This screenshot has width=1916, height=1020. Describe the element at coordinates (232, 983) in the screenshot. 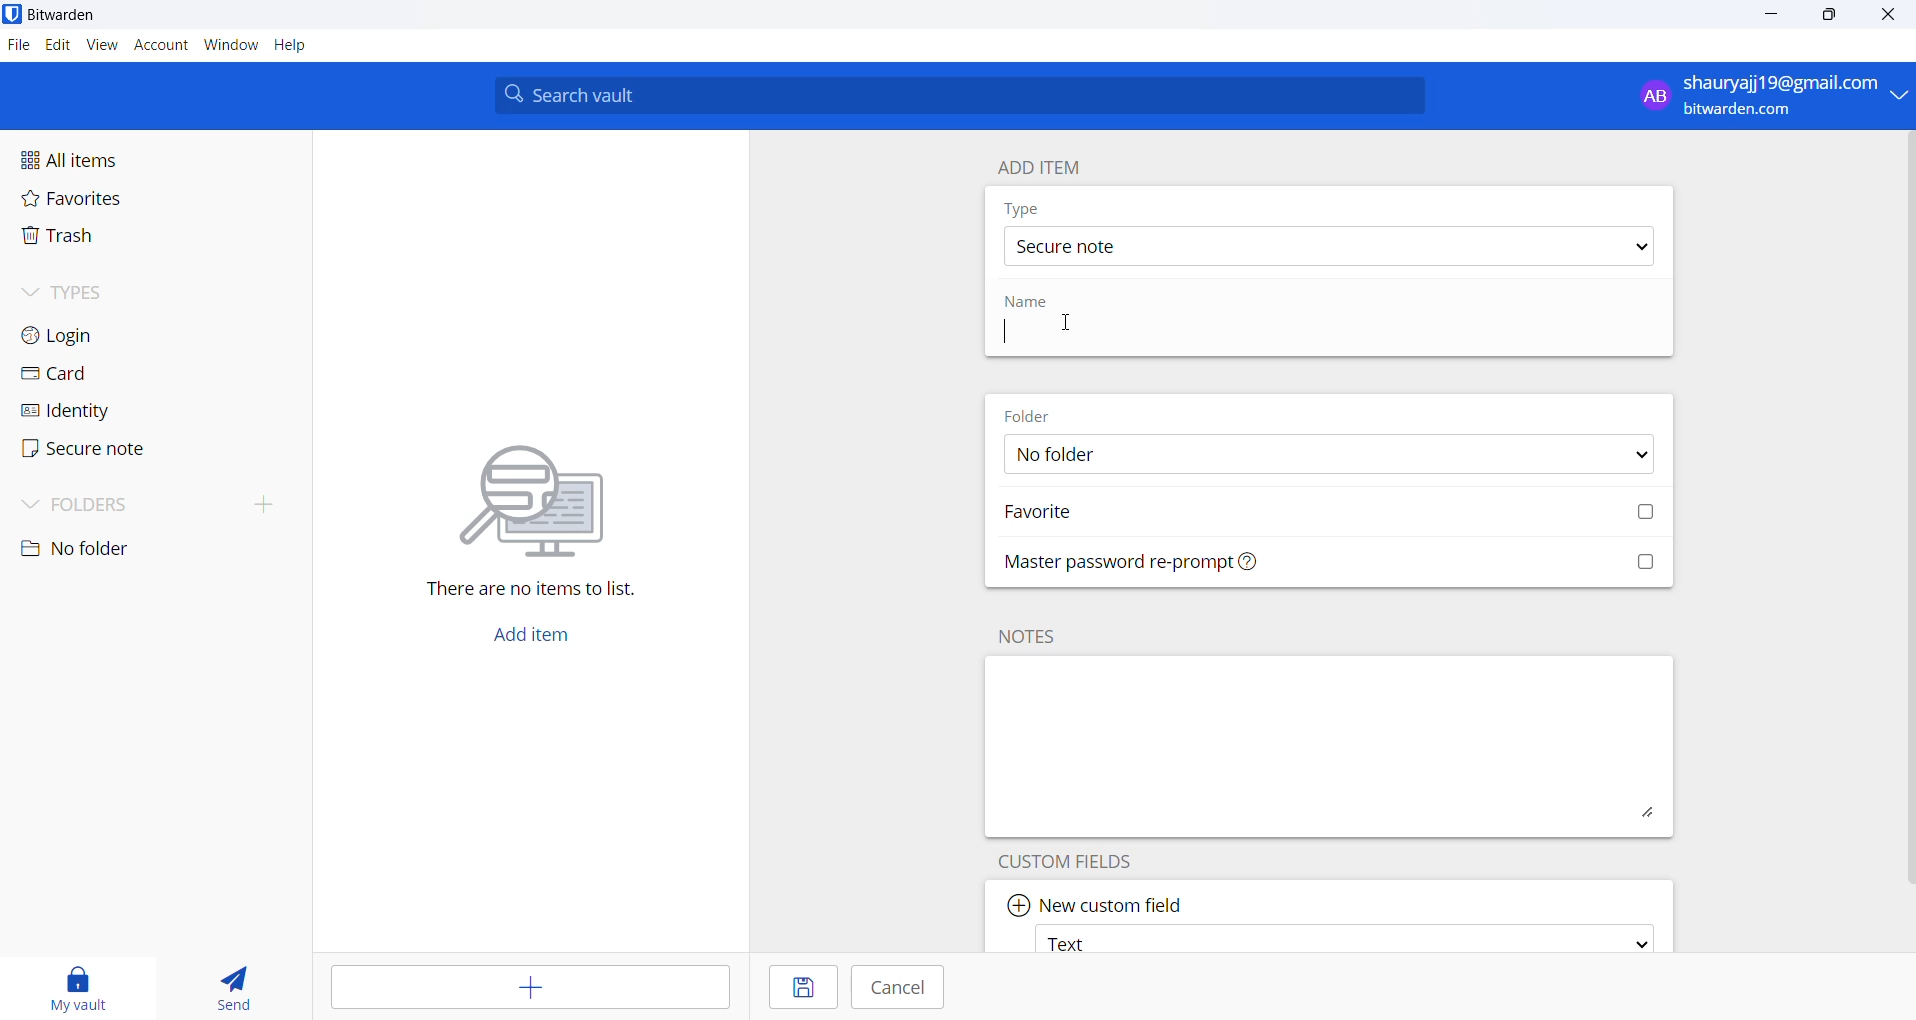

I see `send` at that location.